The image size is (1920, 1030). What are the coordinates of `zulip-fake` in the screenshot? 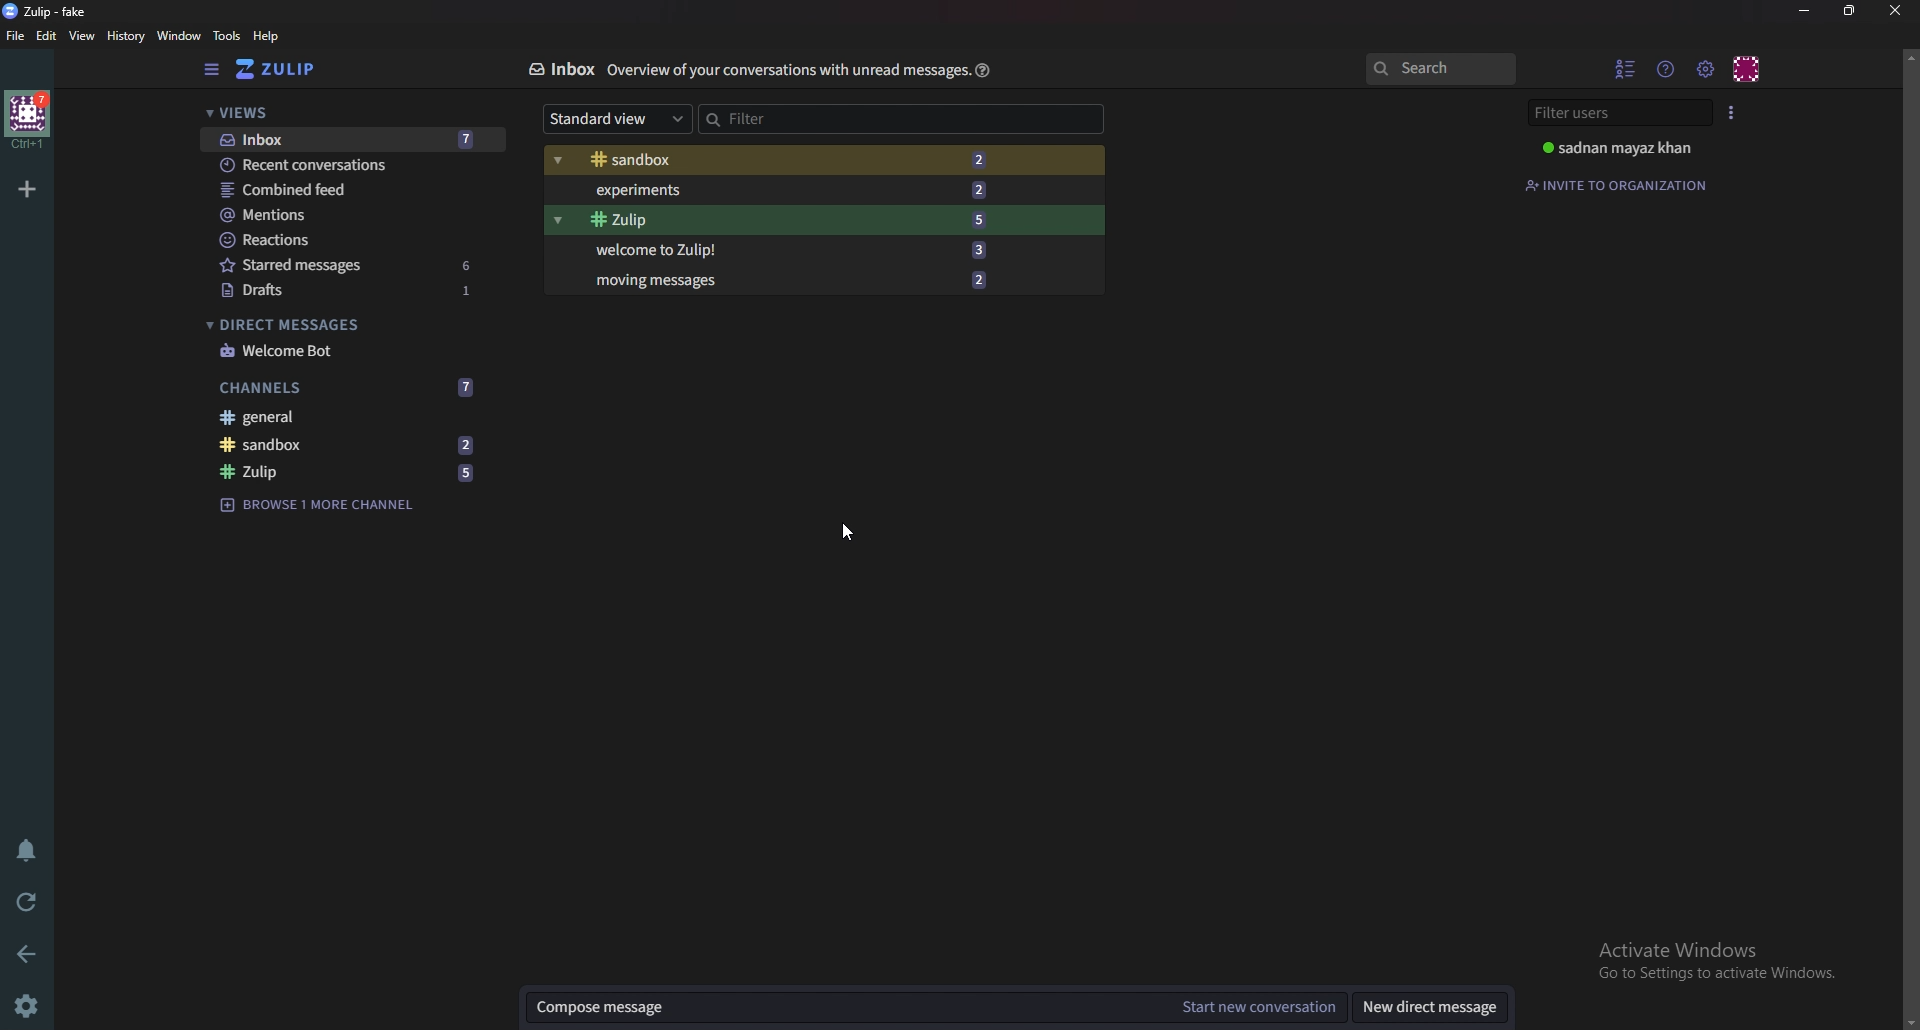 It's located at (50, 11).